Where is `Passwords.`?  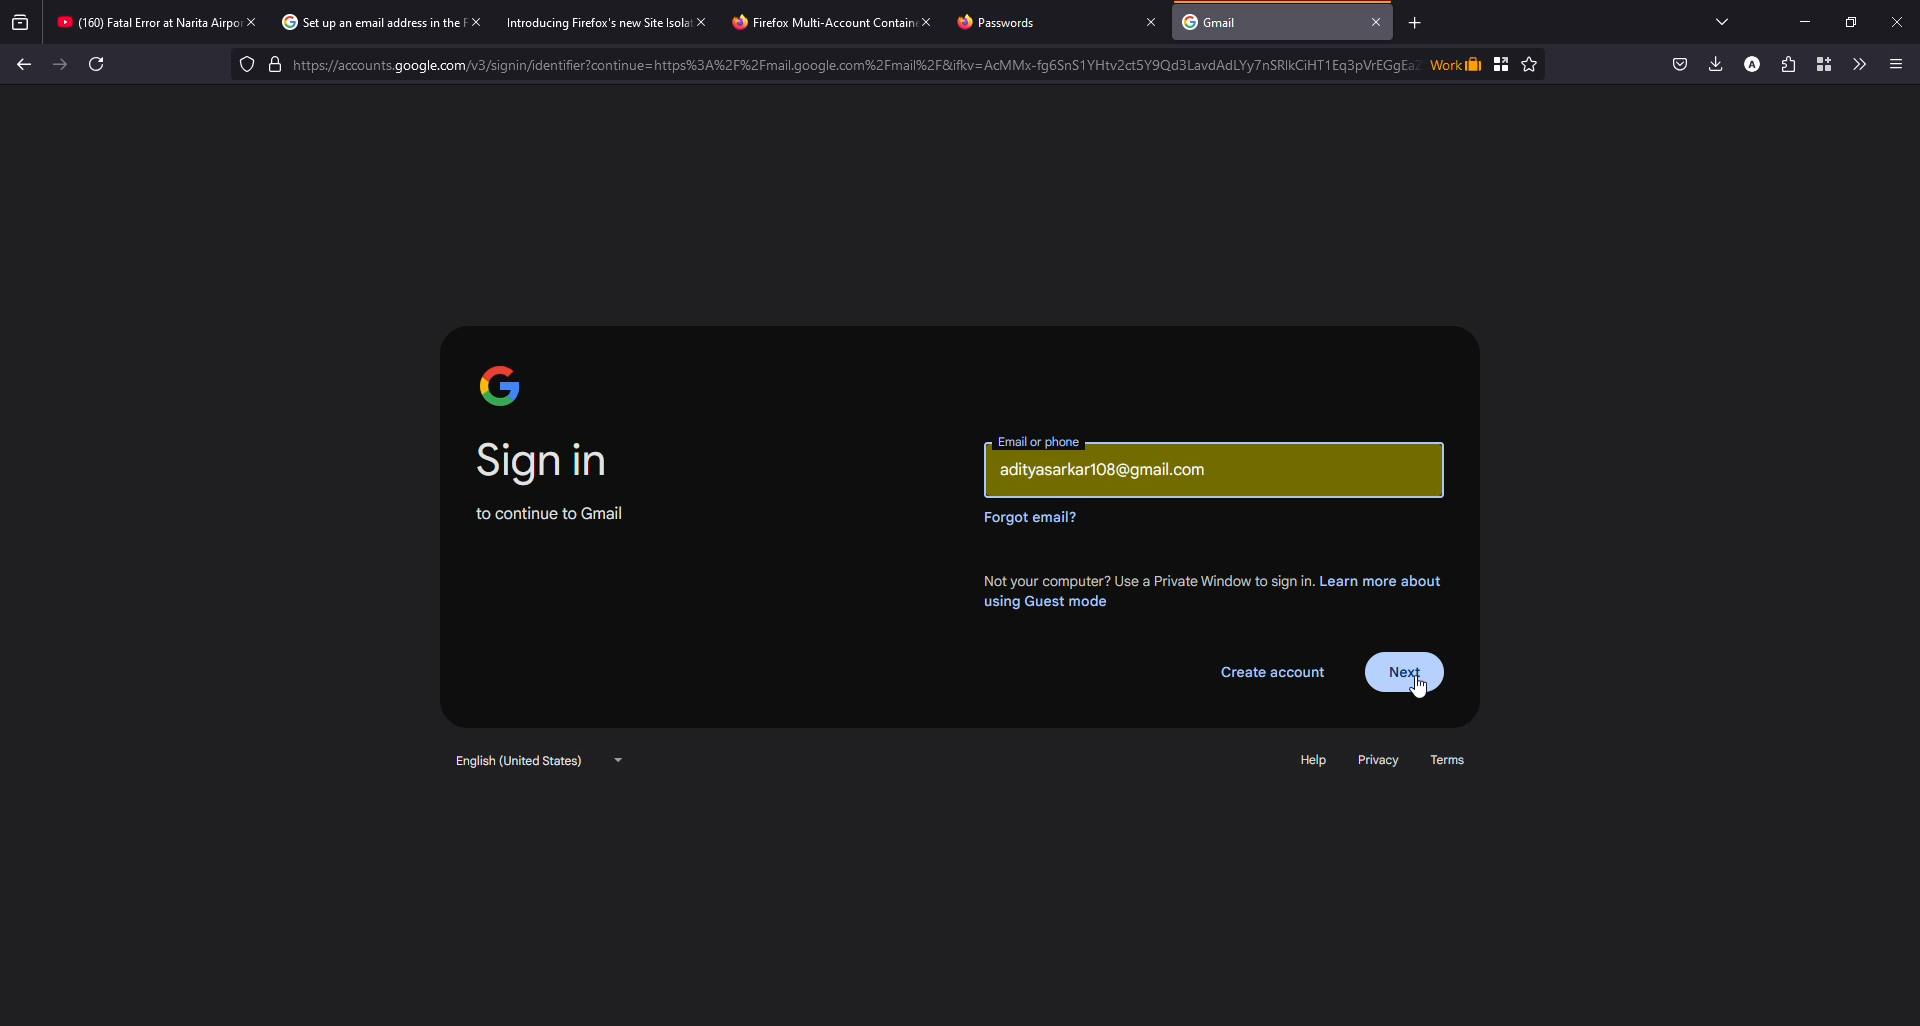 Passwords. is located at coordinates (1003, 23).